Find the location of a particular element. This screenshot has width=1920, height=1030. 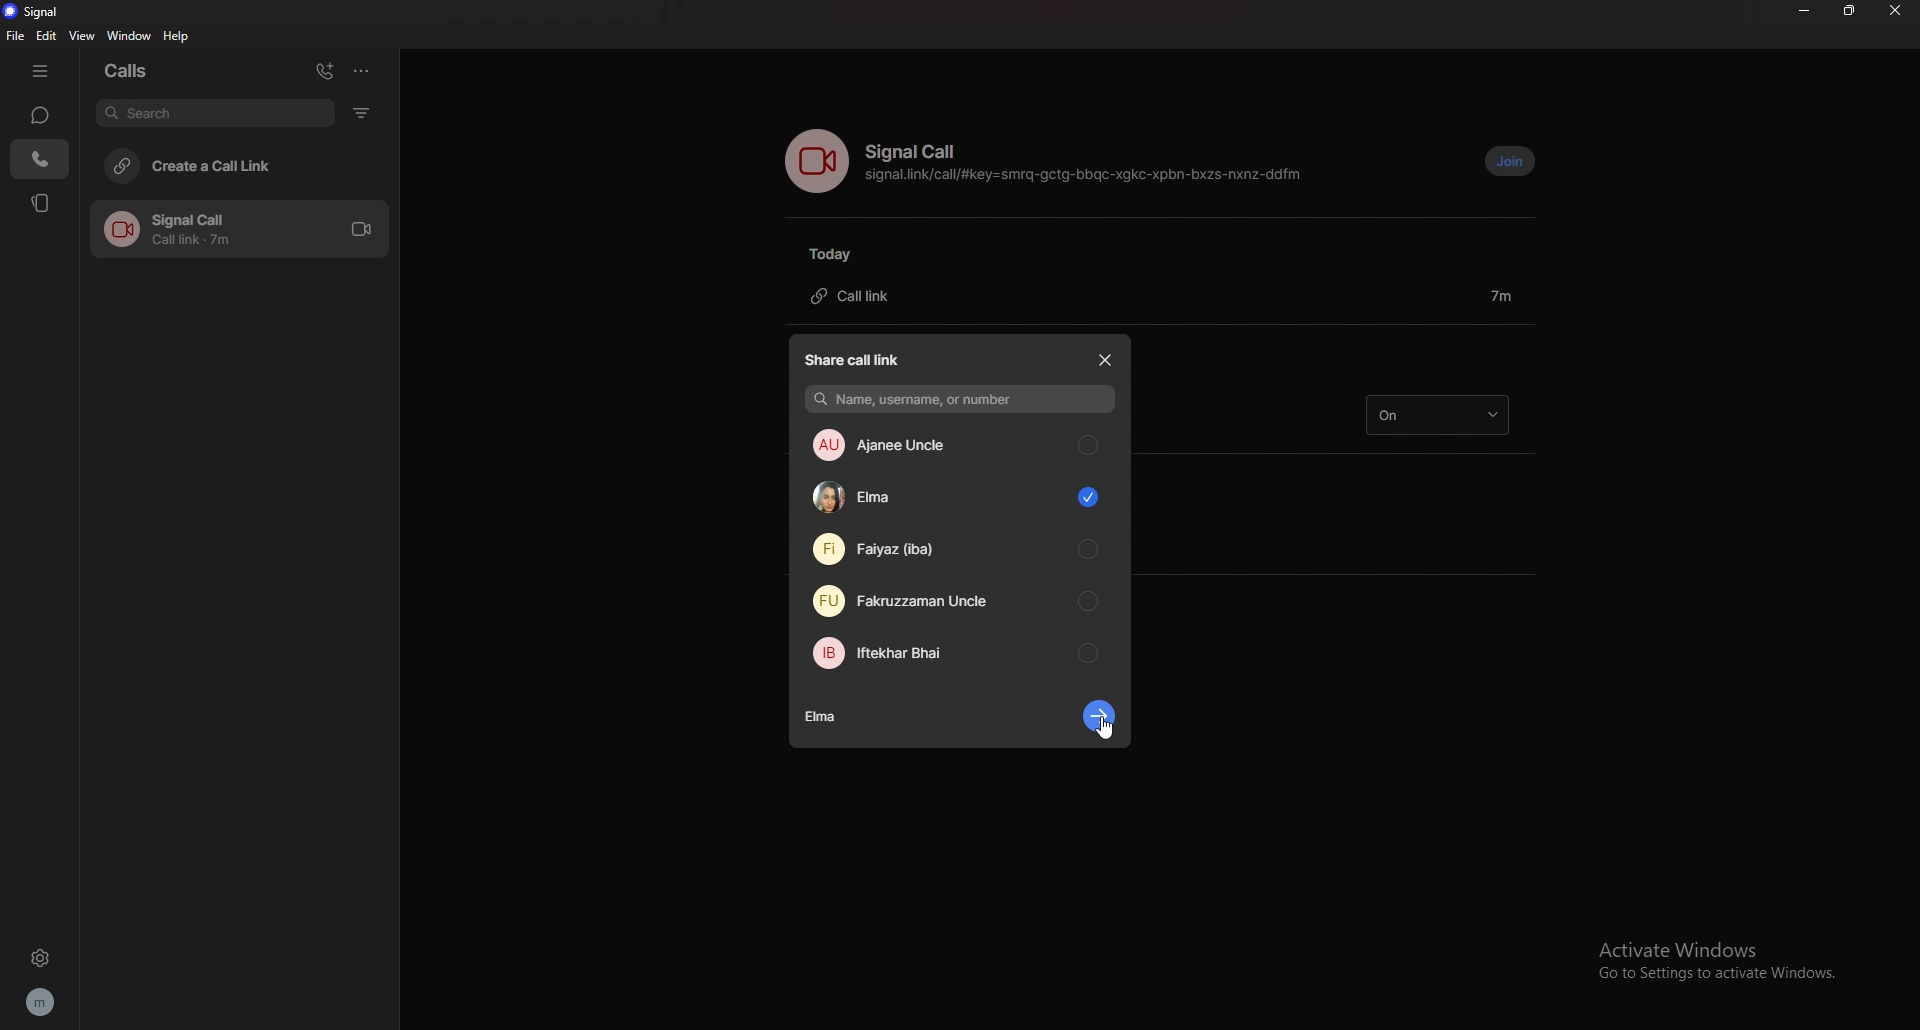

view is located at coordinates (81, 35).